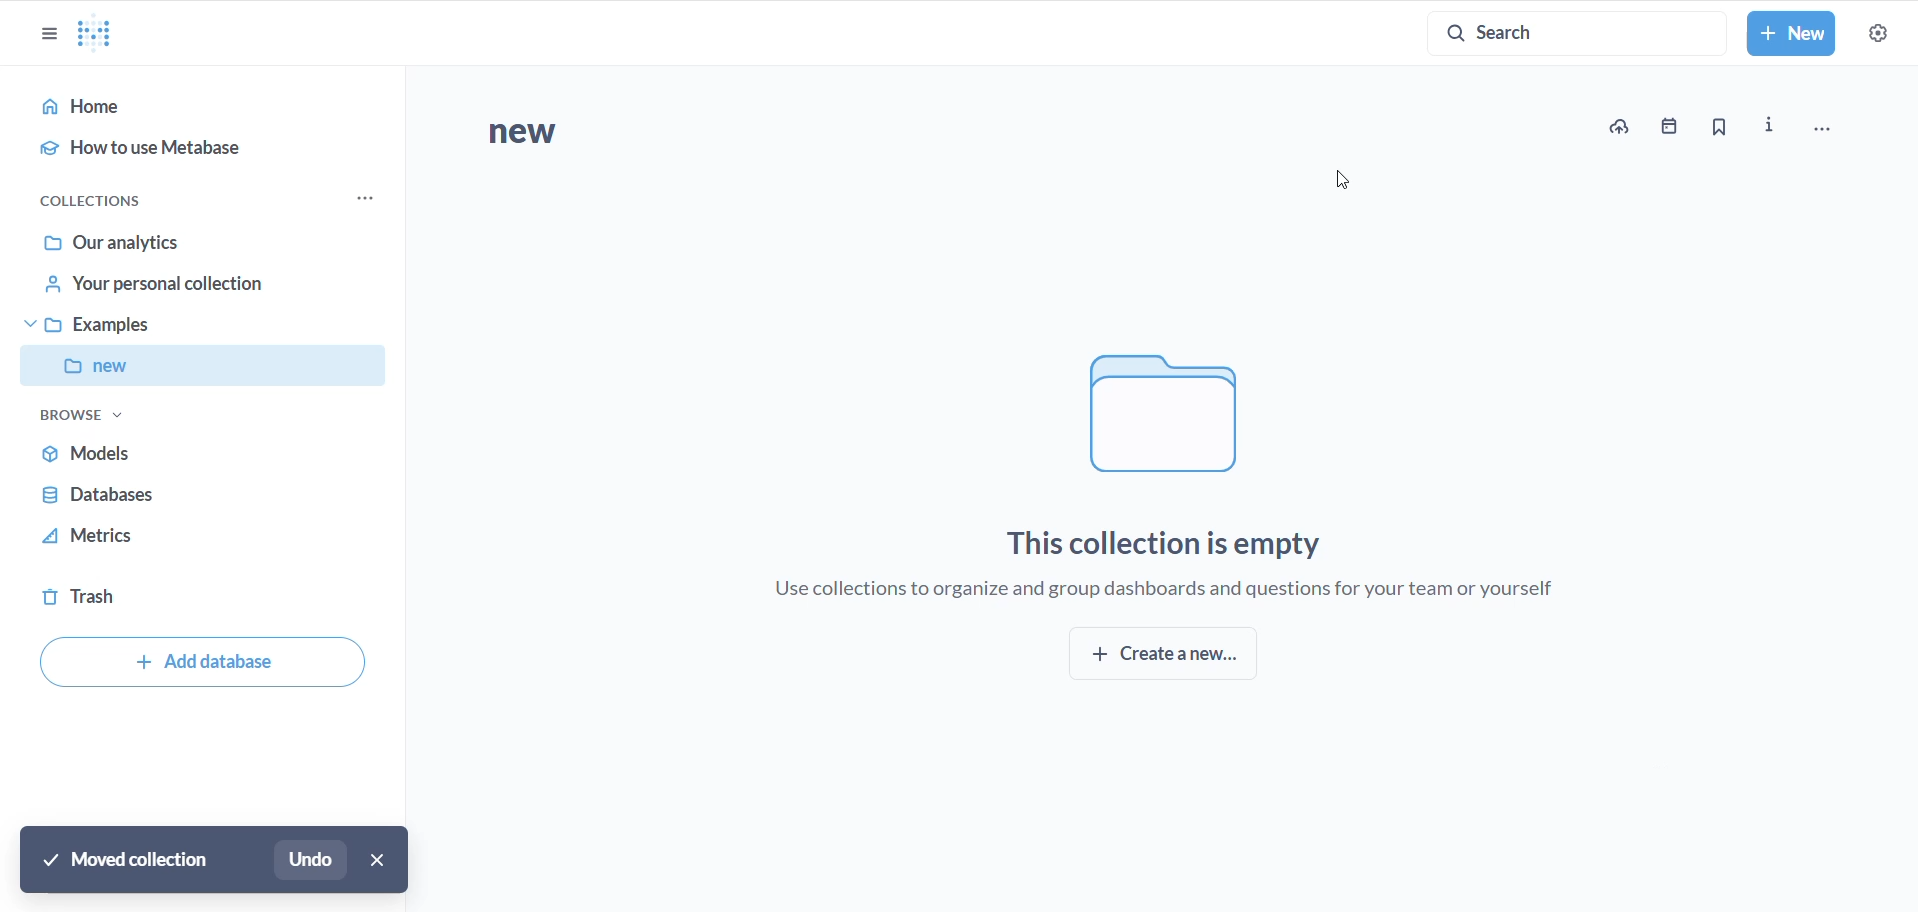  Describe the element at coordinates (1675, 128) in the screenshot. I see `date` at that location.